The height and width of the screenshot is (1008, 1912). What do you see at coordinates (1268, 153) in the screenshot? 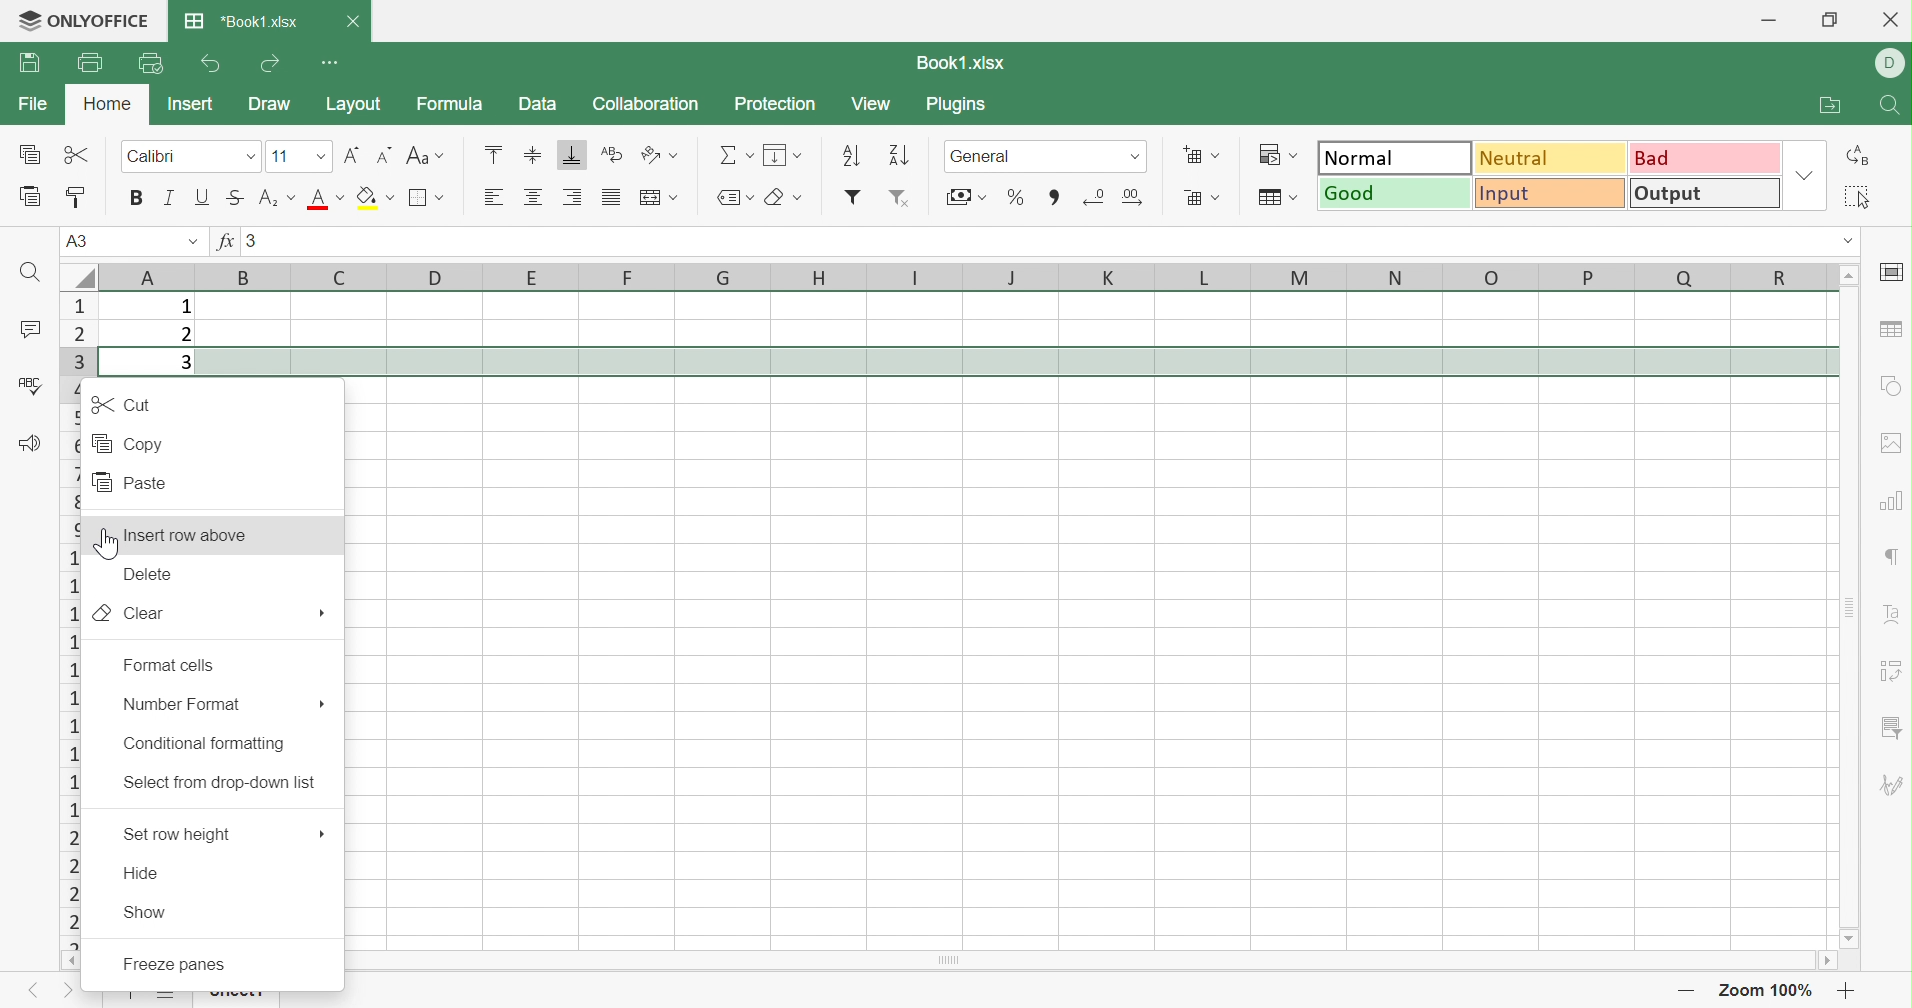
I see `Conditional formatting` at bounding box center [1268, 153].